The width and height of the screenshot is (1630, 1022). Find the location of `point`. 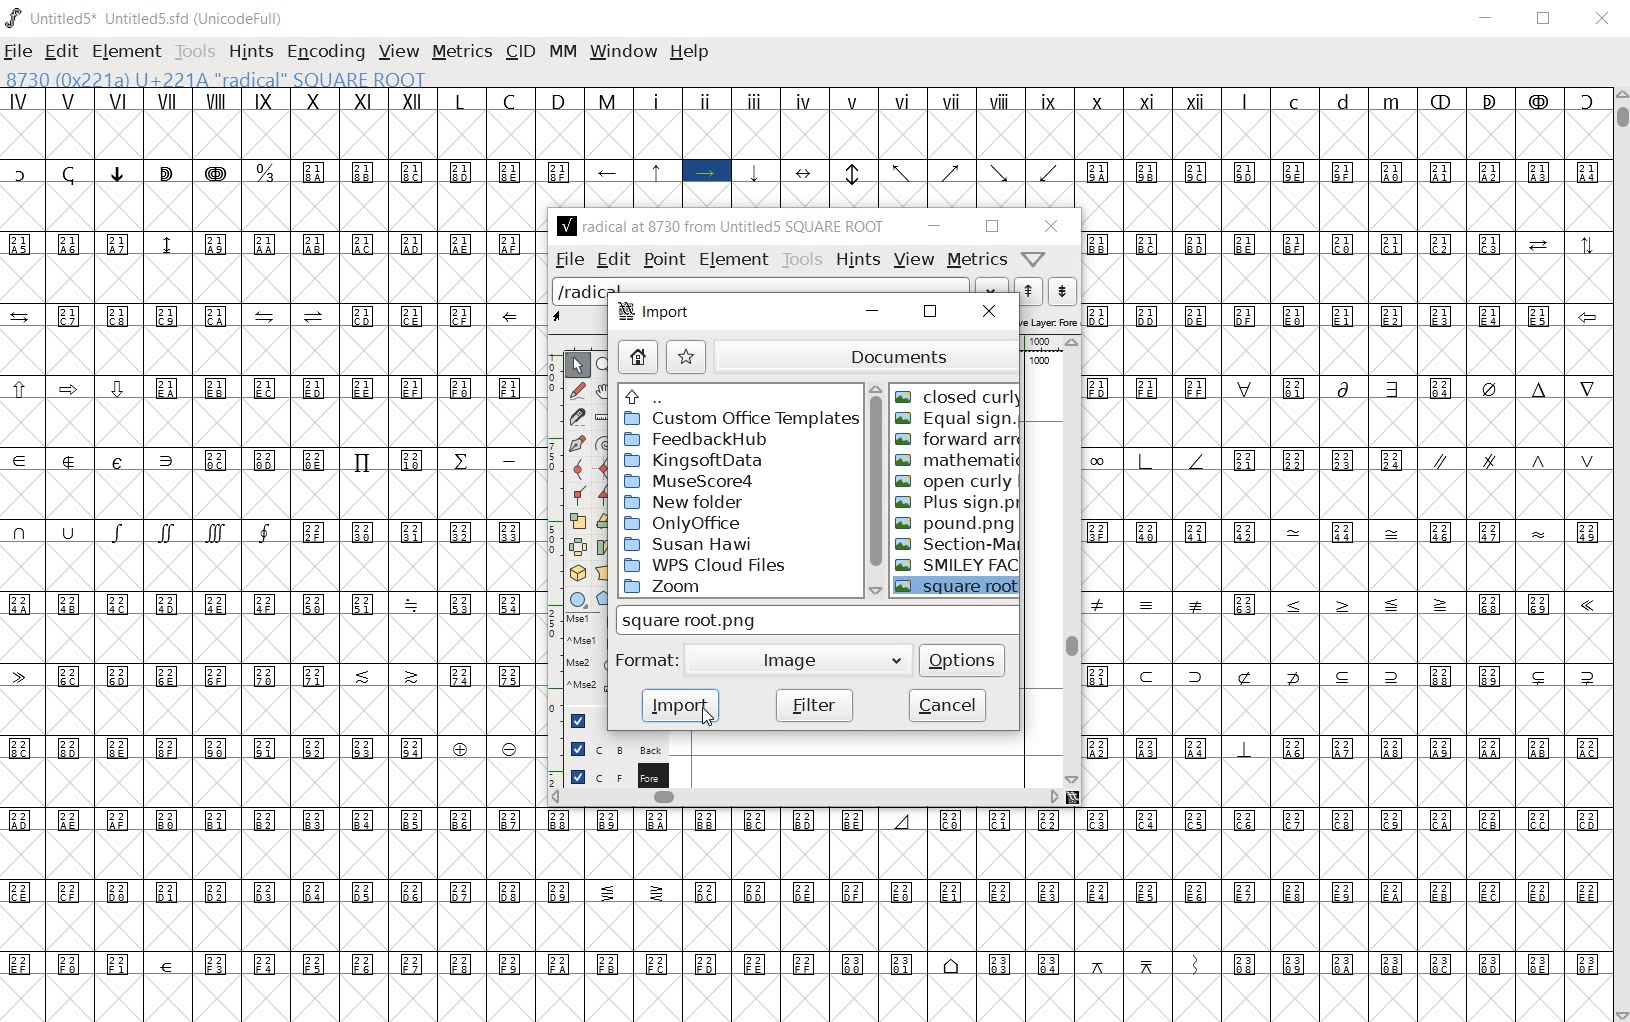

point is located at coordinates (665, 258).